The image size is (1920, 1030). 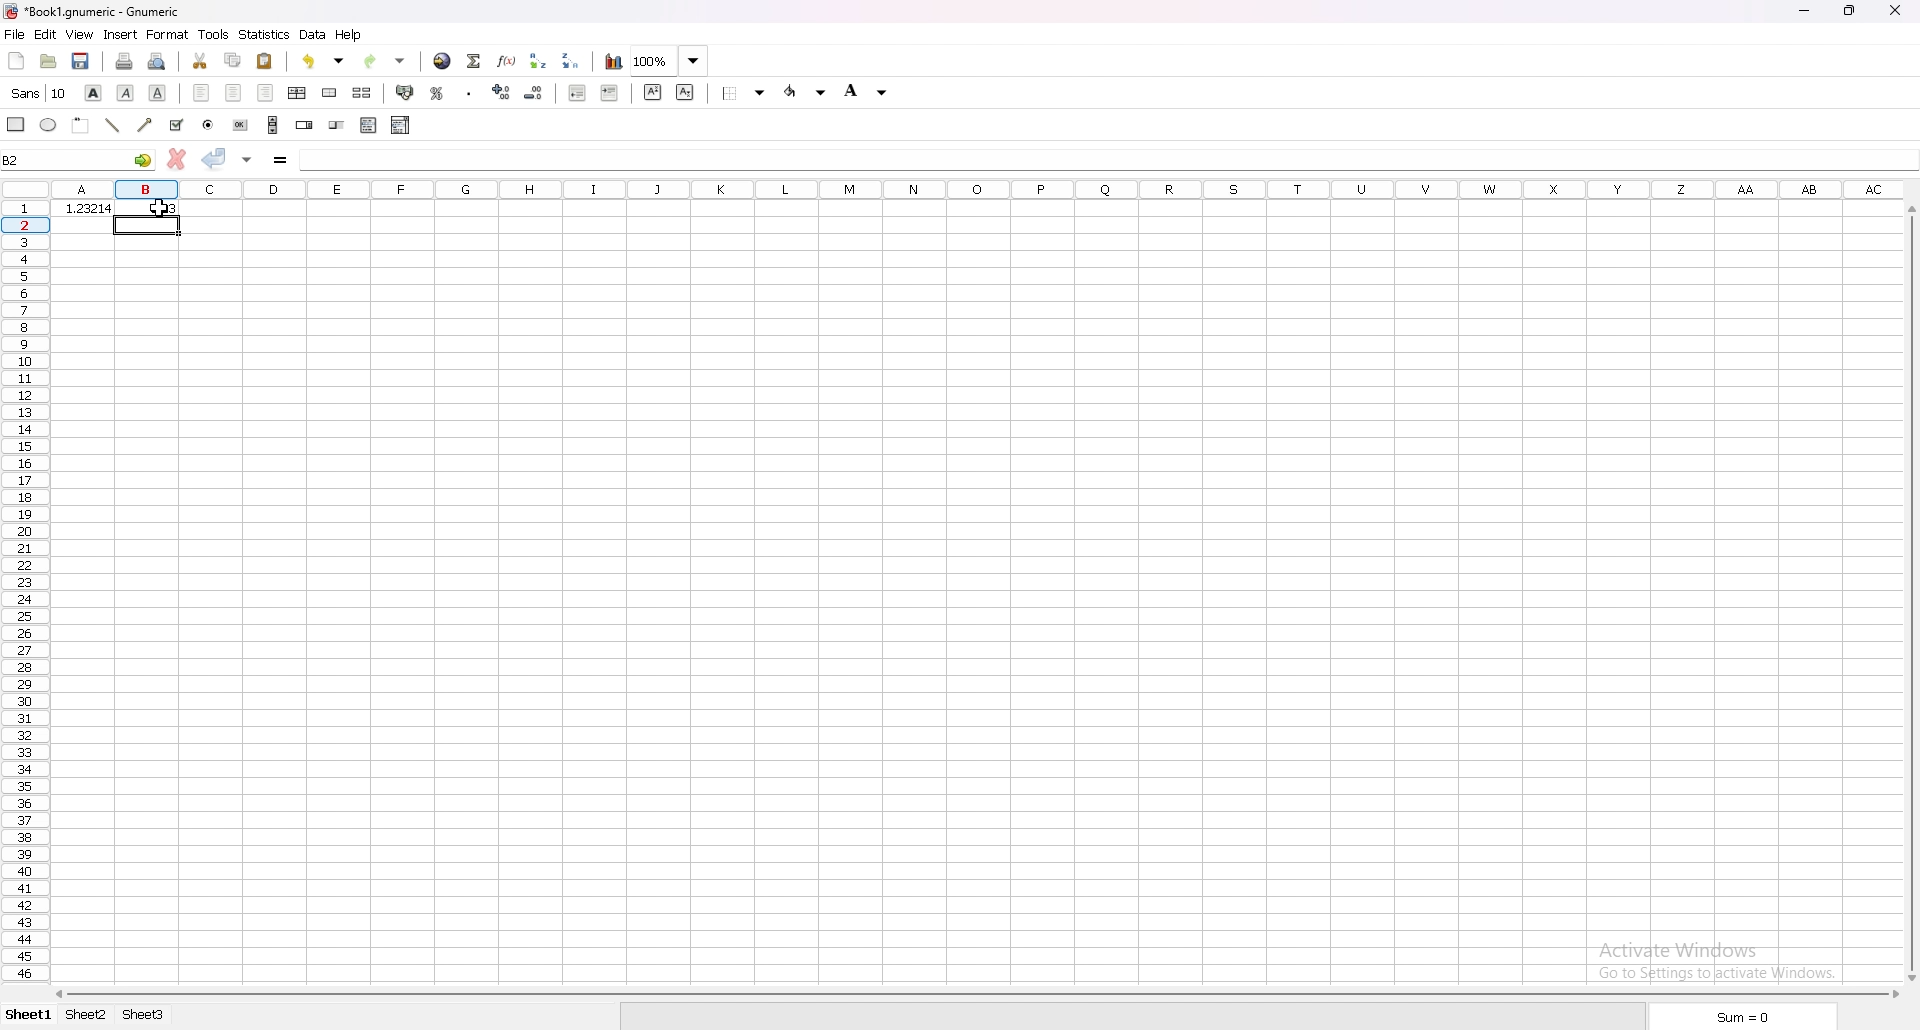 I want to click on formula, so click(x=282, y=158).